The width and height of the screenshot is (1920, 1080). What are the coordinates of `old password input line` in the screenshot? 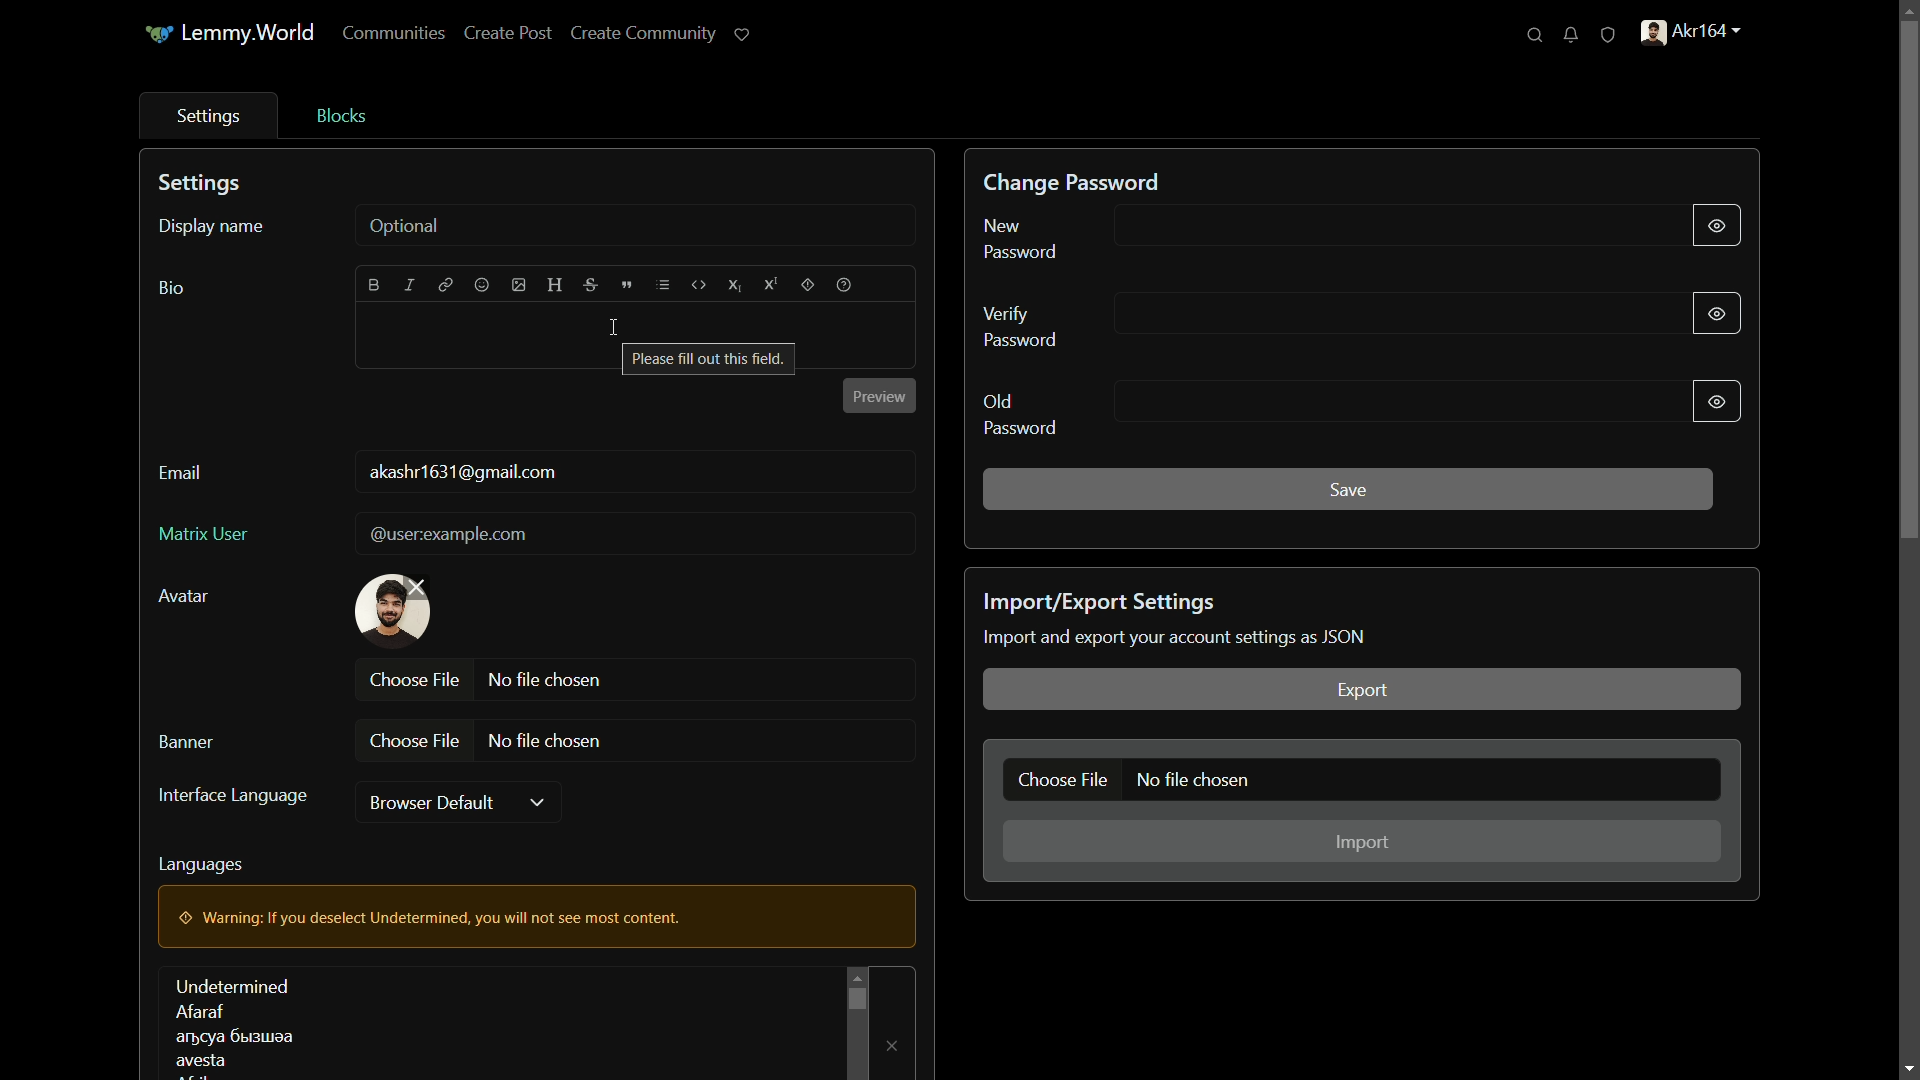 It's located at (1395, 401).